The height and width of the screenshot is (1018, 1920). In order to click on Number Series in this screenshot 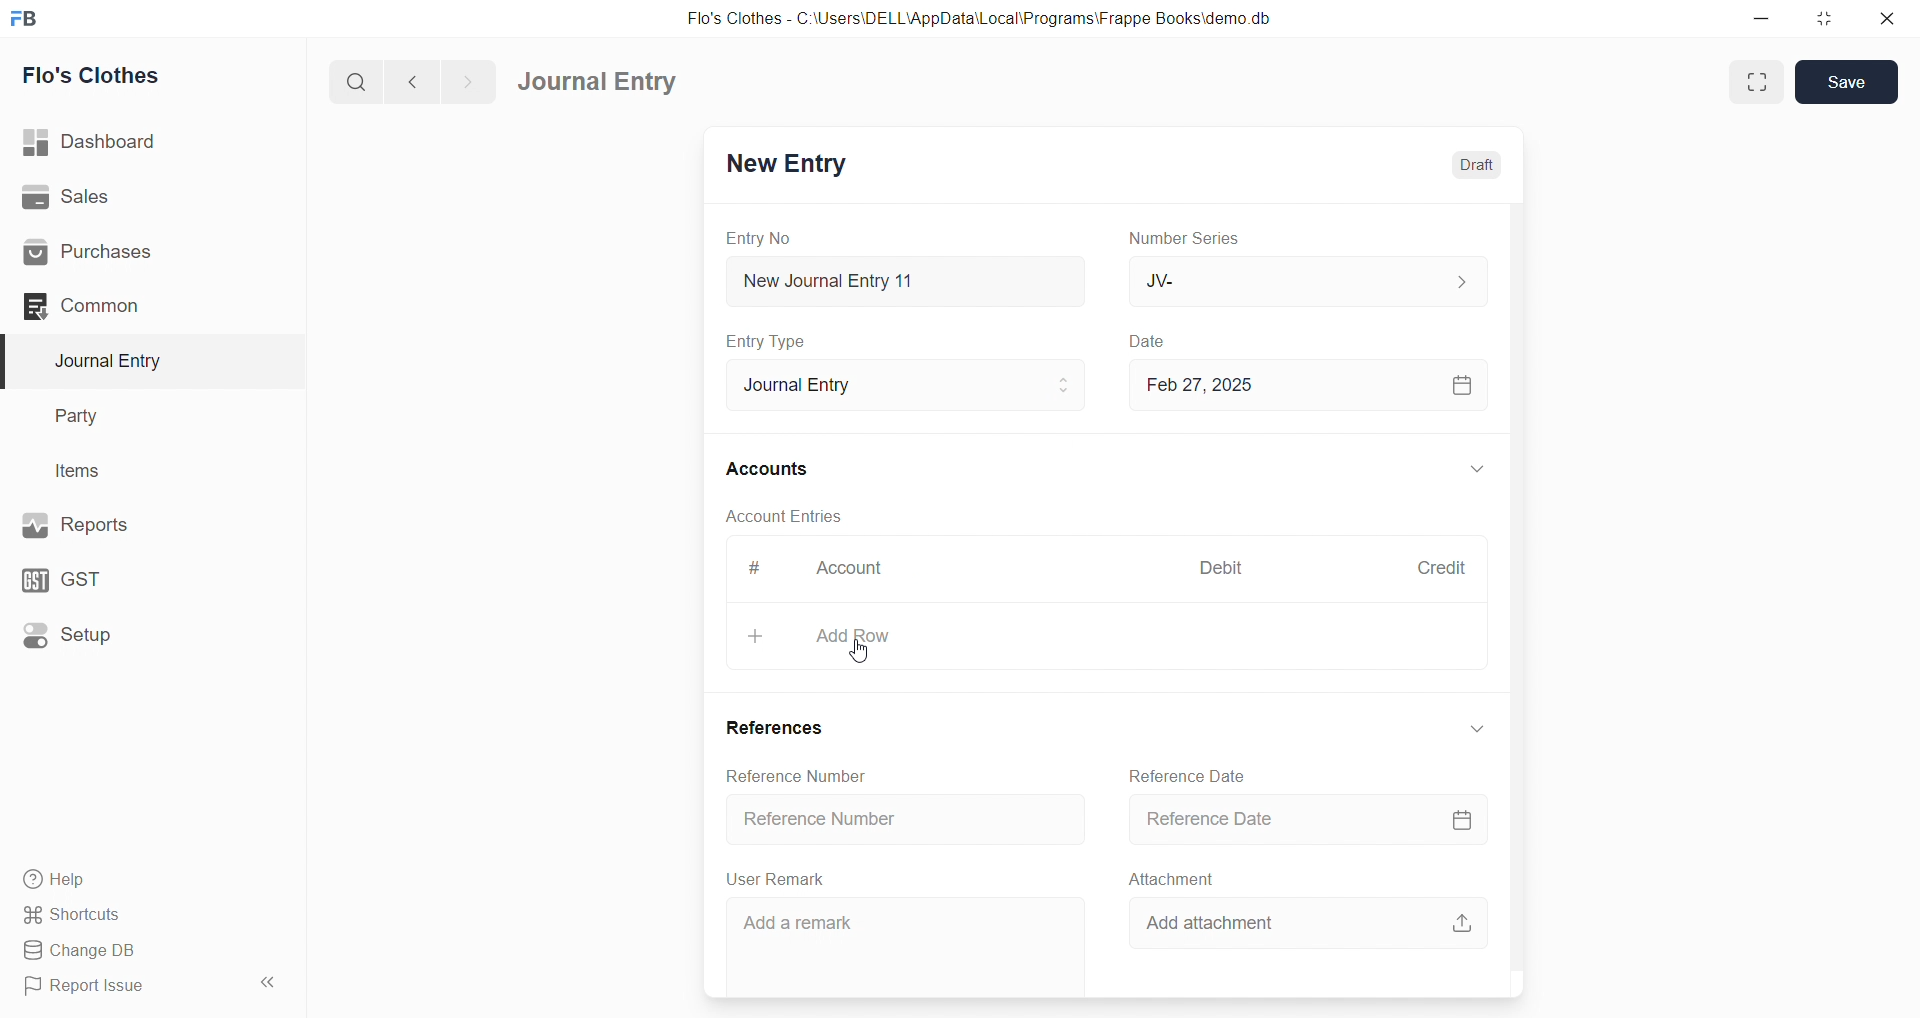, I will do `click(1193, 239)`.